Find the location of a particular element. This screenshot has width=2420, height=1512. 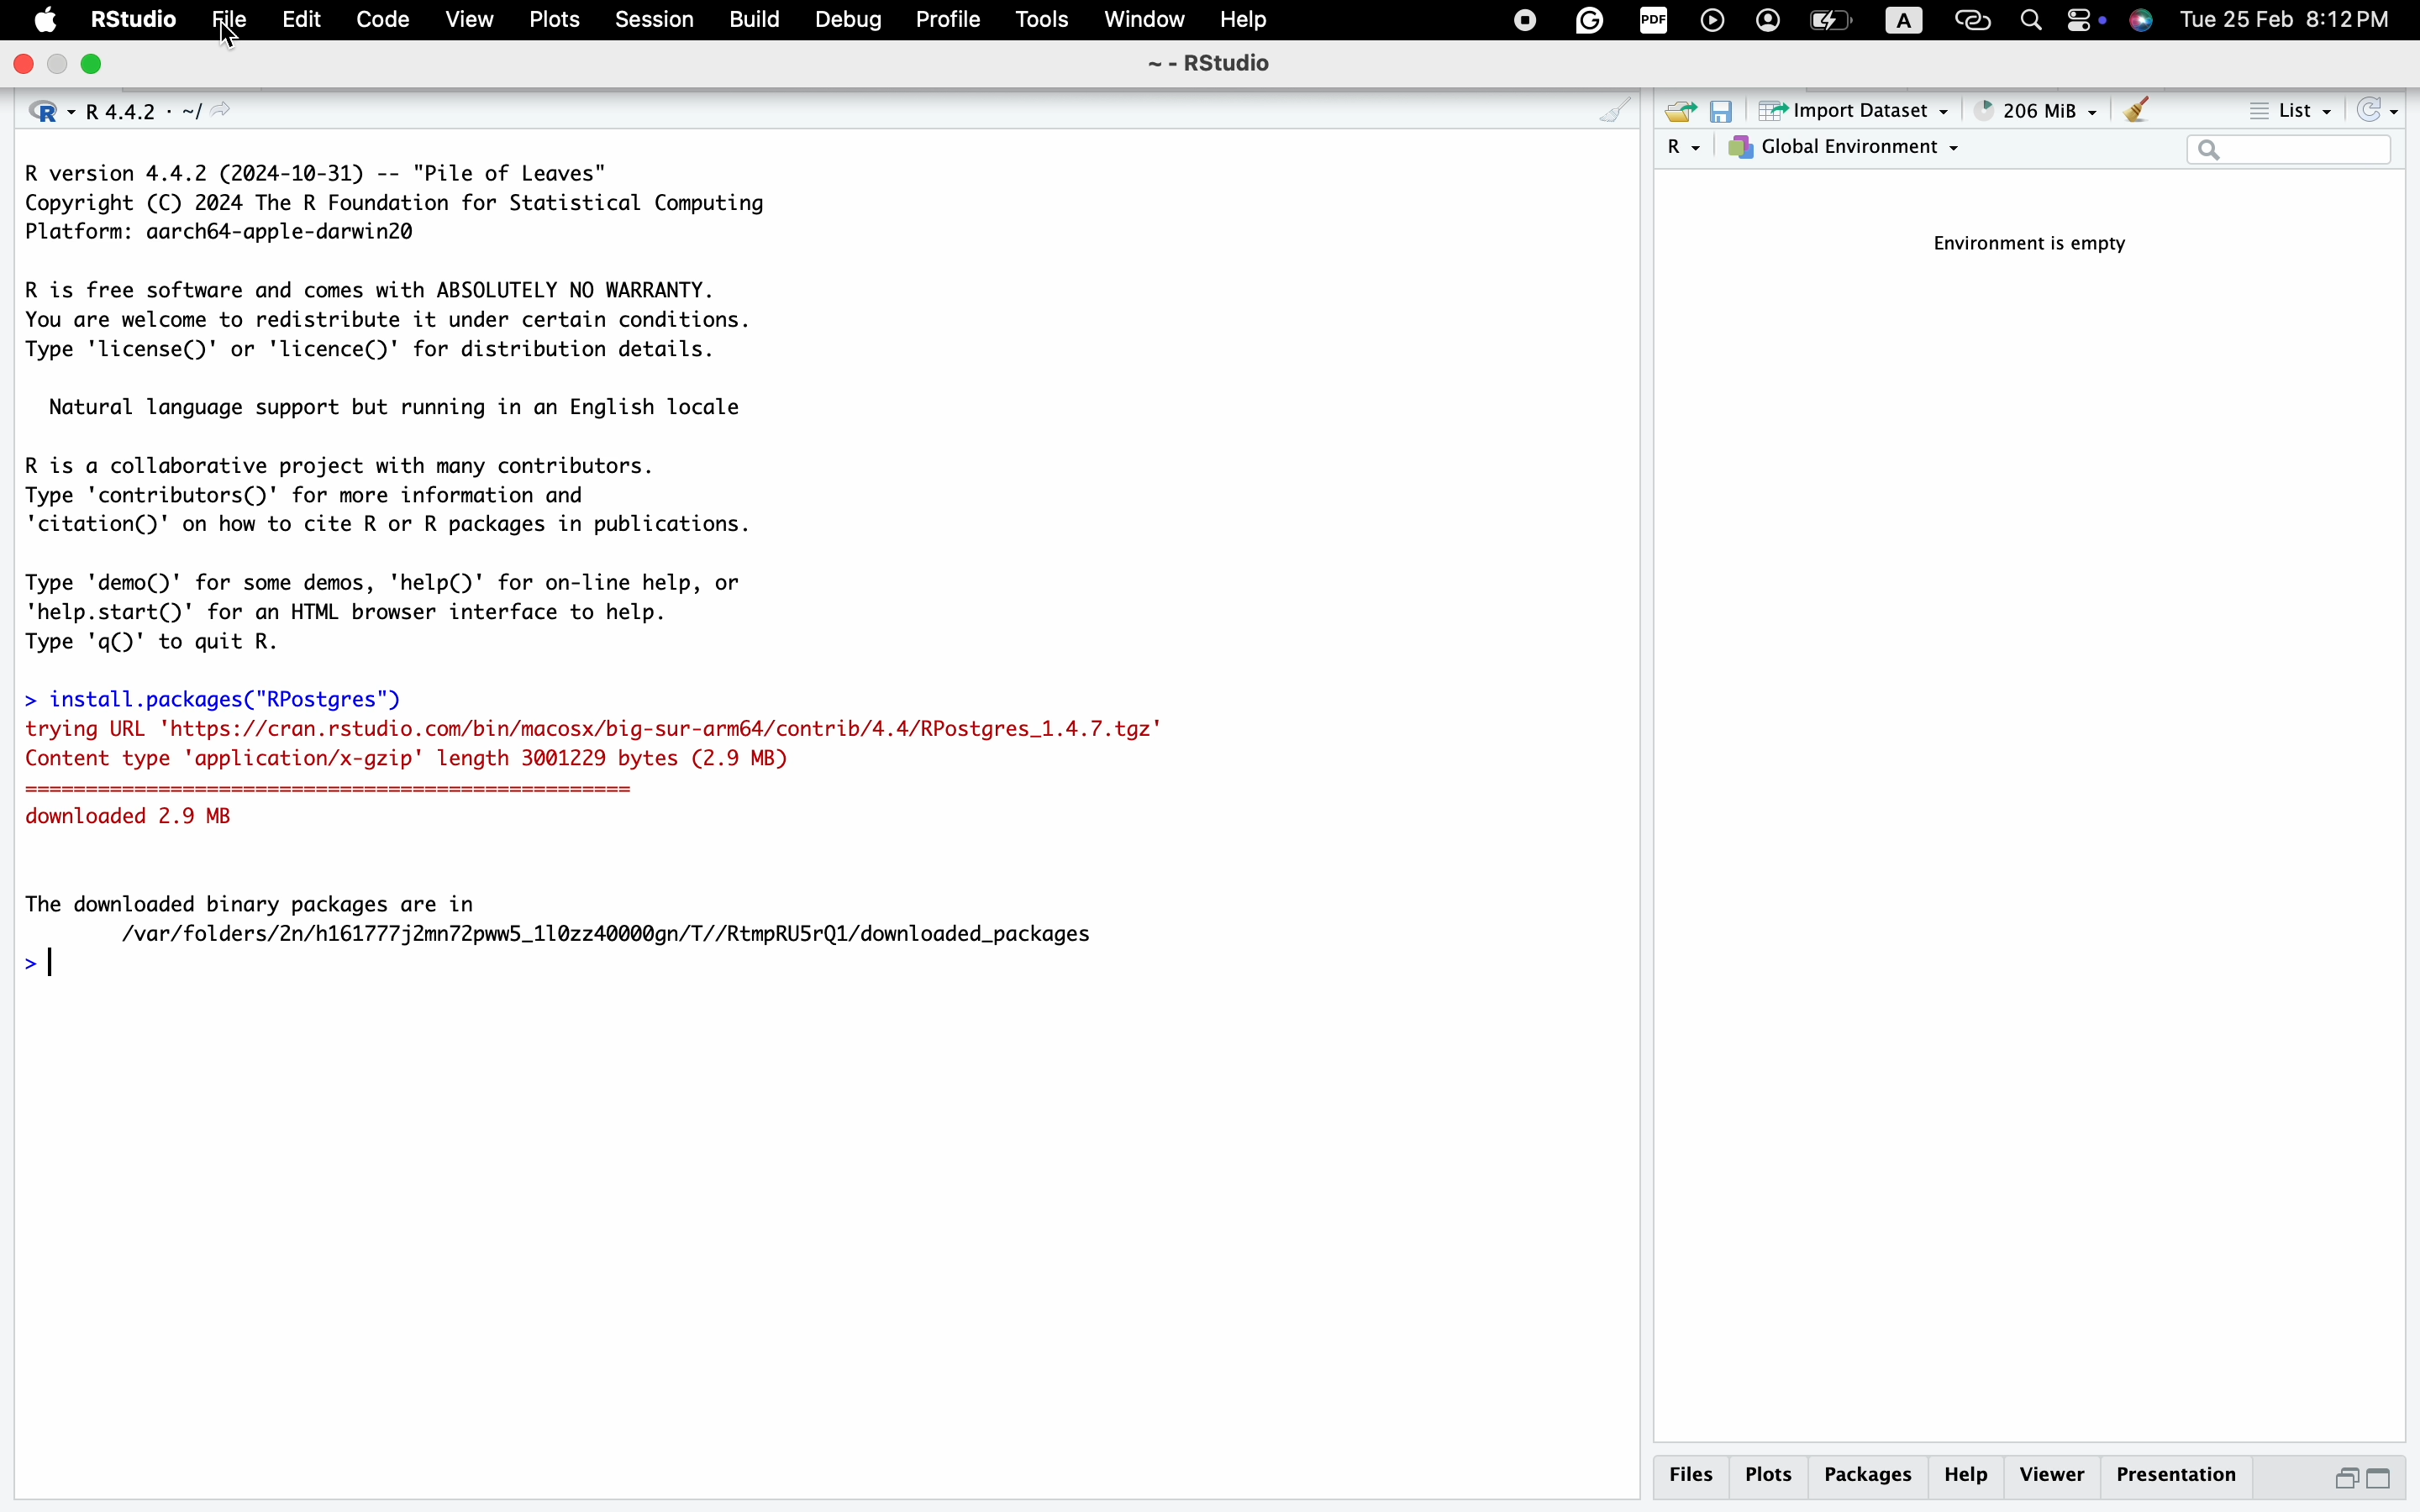

session is located at coordinates (655, 17).